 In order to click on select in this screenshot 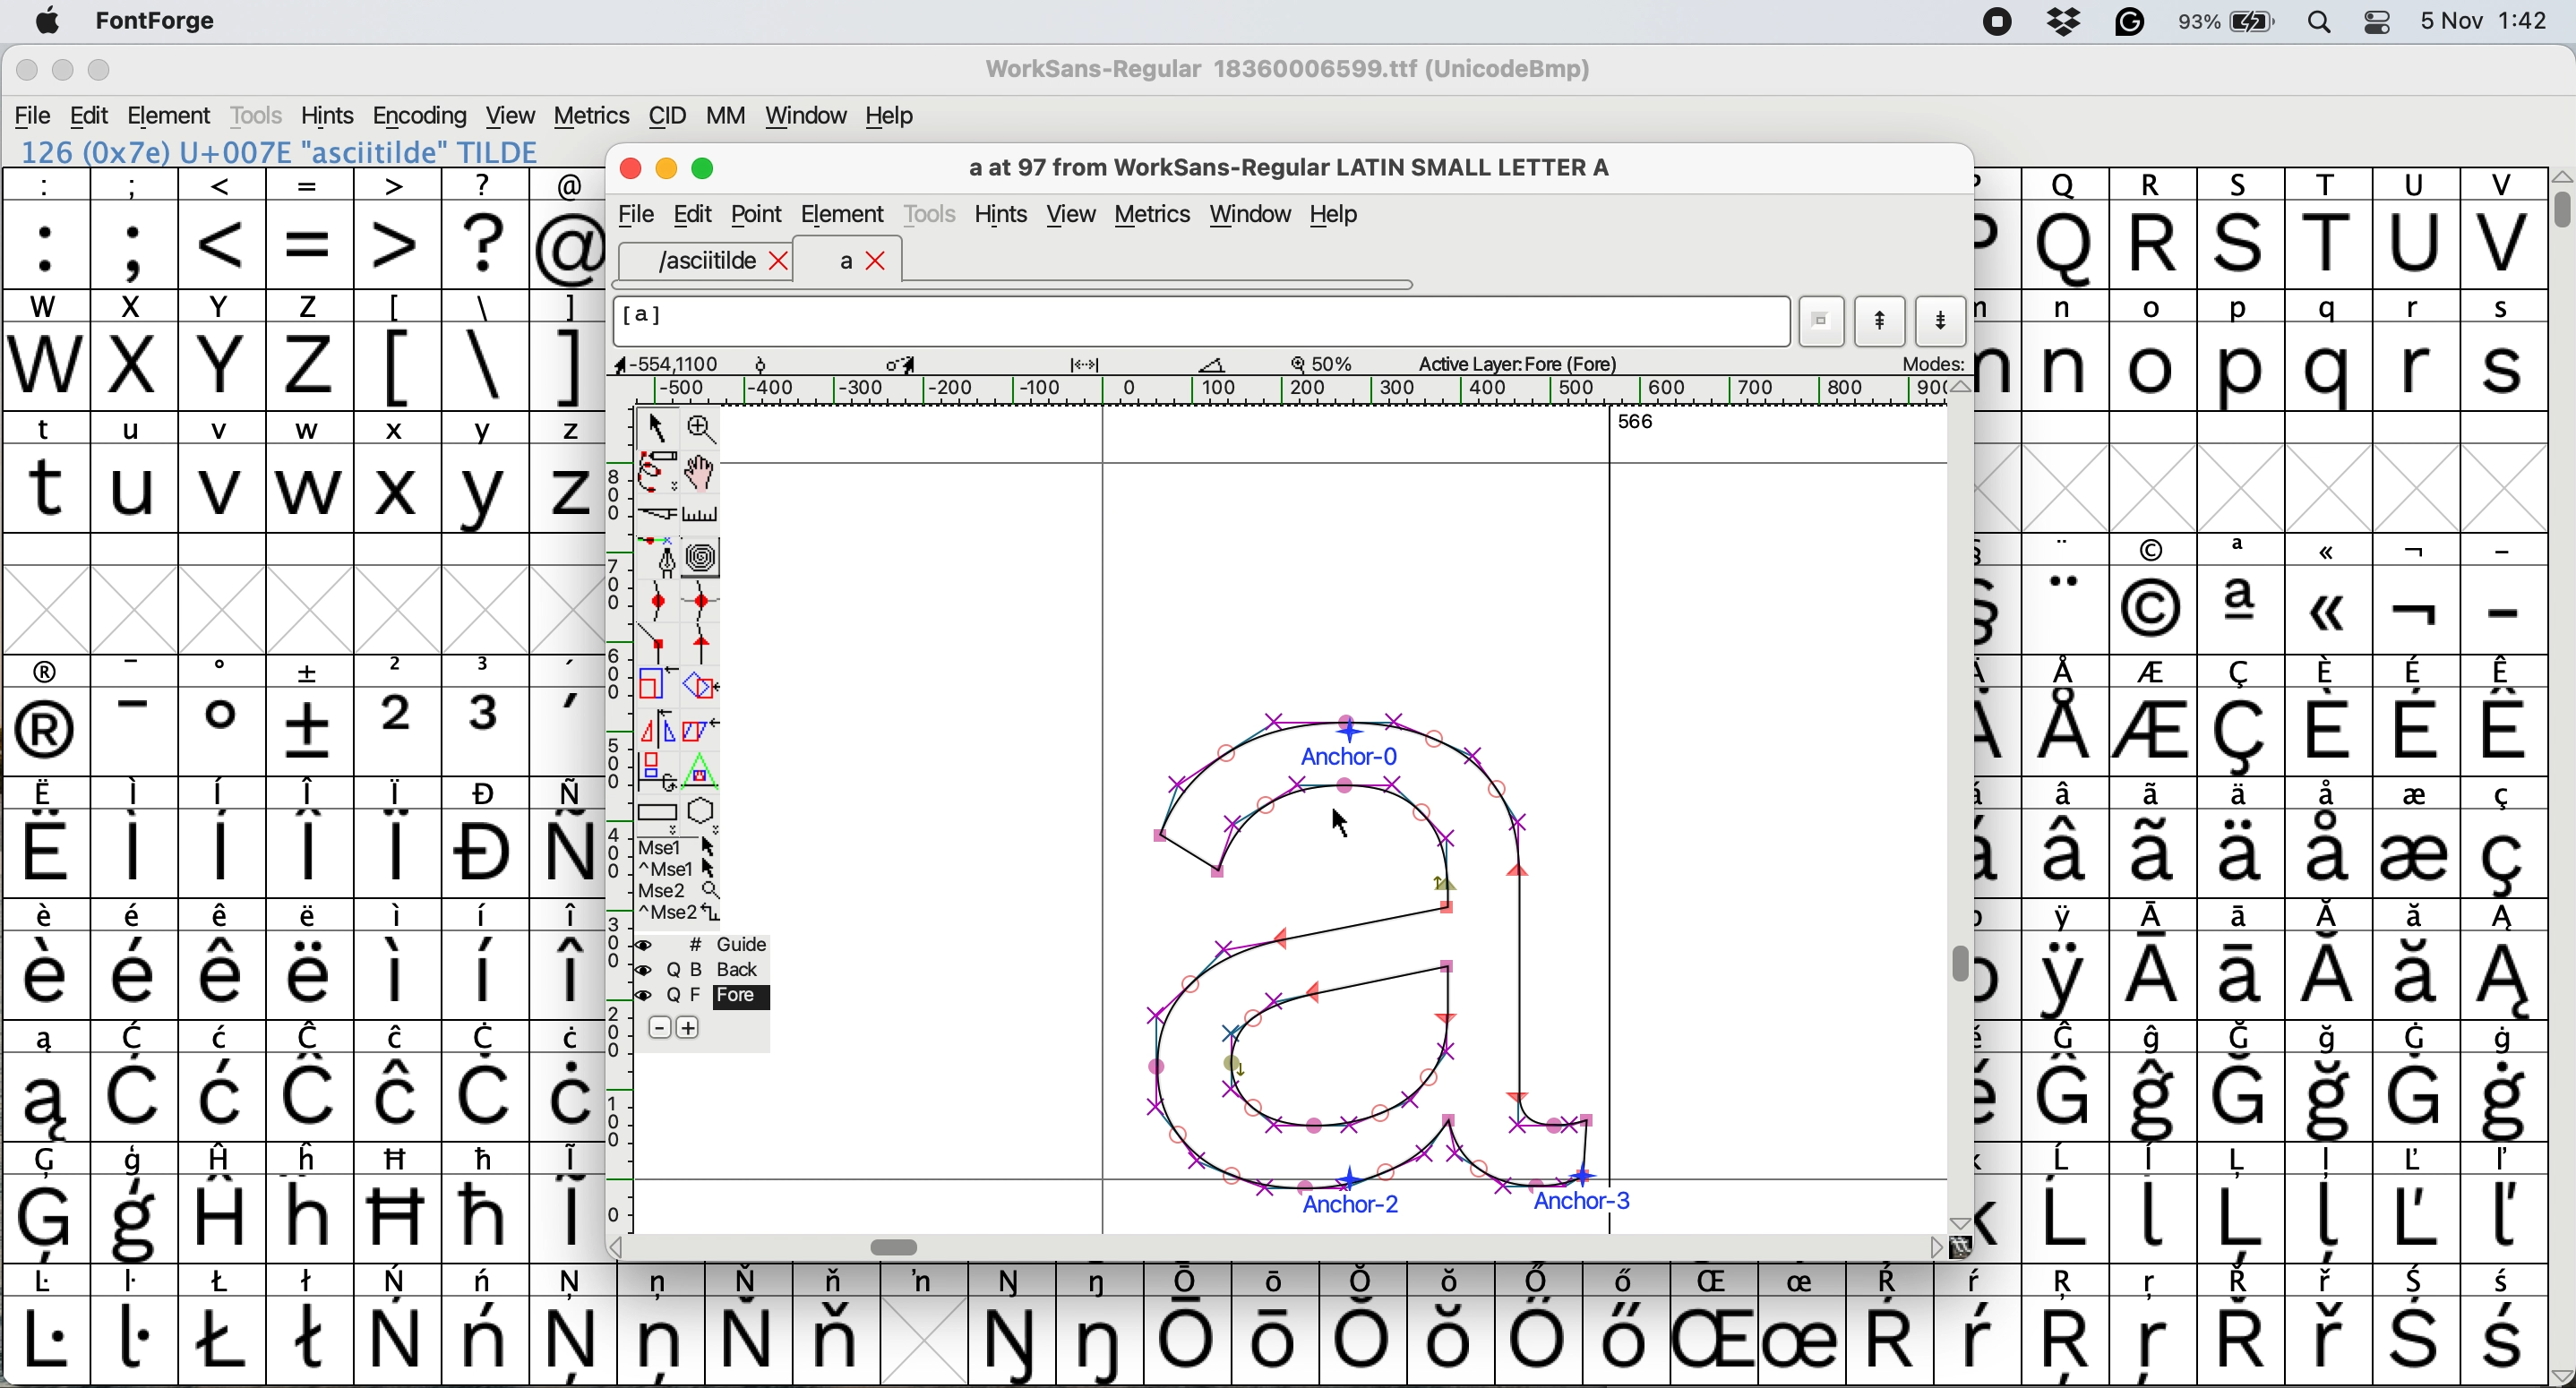, I will do `click(659, 424)`.